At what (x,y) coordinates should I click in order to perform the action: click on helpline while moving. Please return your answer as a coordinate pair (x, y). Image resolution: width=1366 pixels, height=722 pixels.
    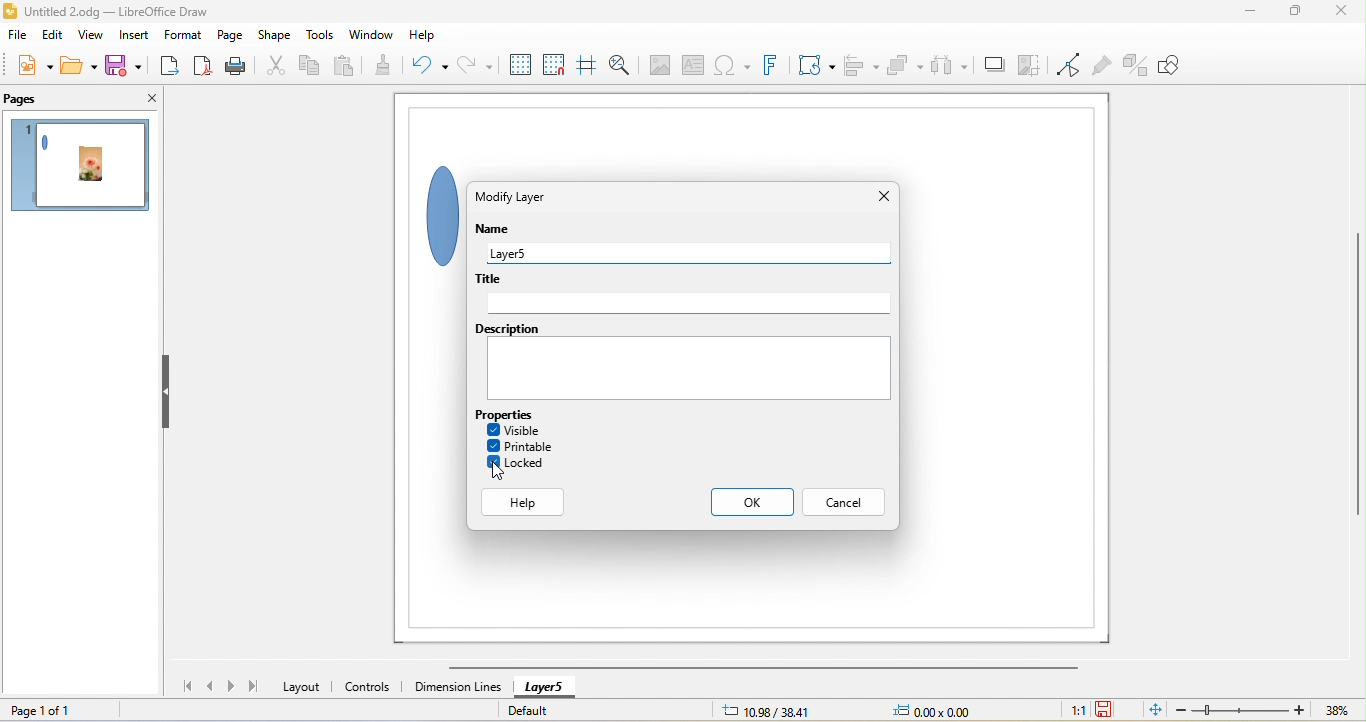
    Looking at the image, I should click on (586, 64).